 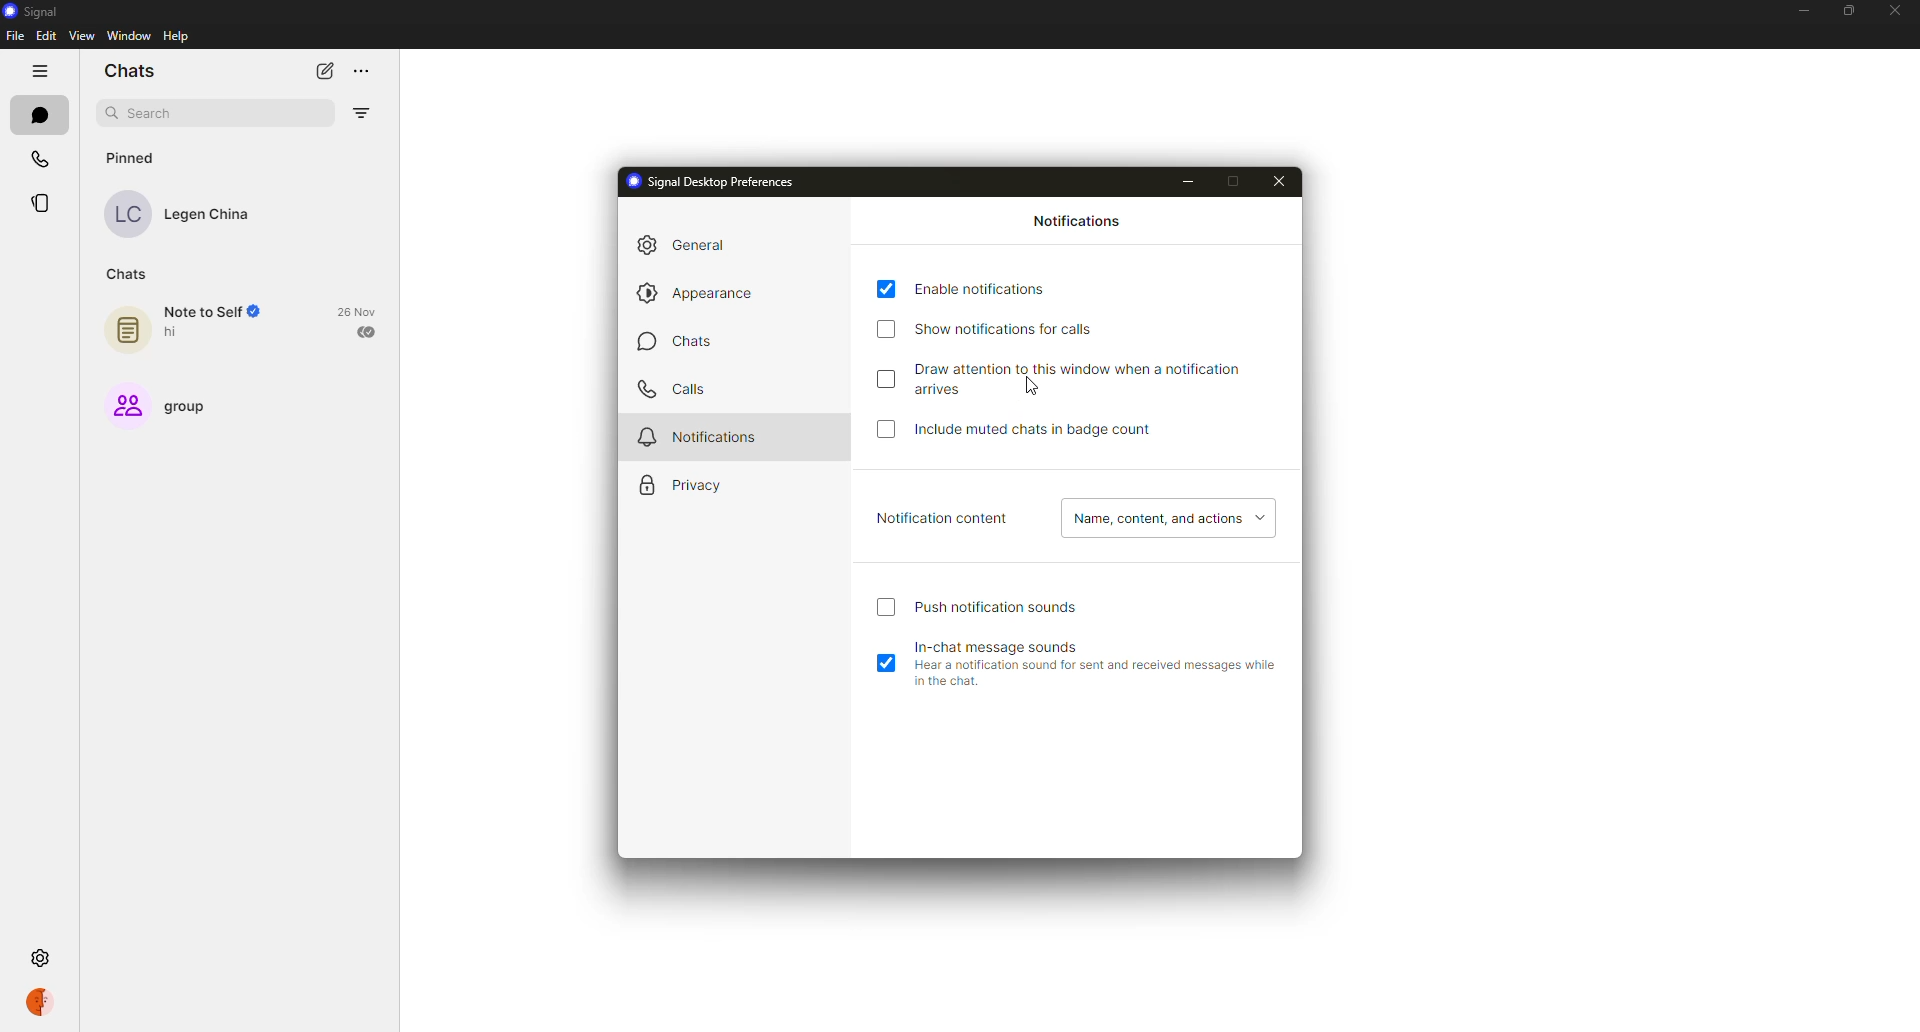 I want to click on edit, so click(x=48, y=36).